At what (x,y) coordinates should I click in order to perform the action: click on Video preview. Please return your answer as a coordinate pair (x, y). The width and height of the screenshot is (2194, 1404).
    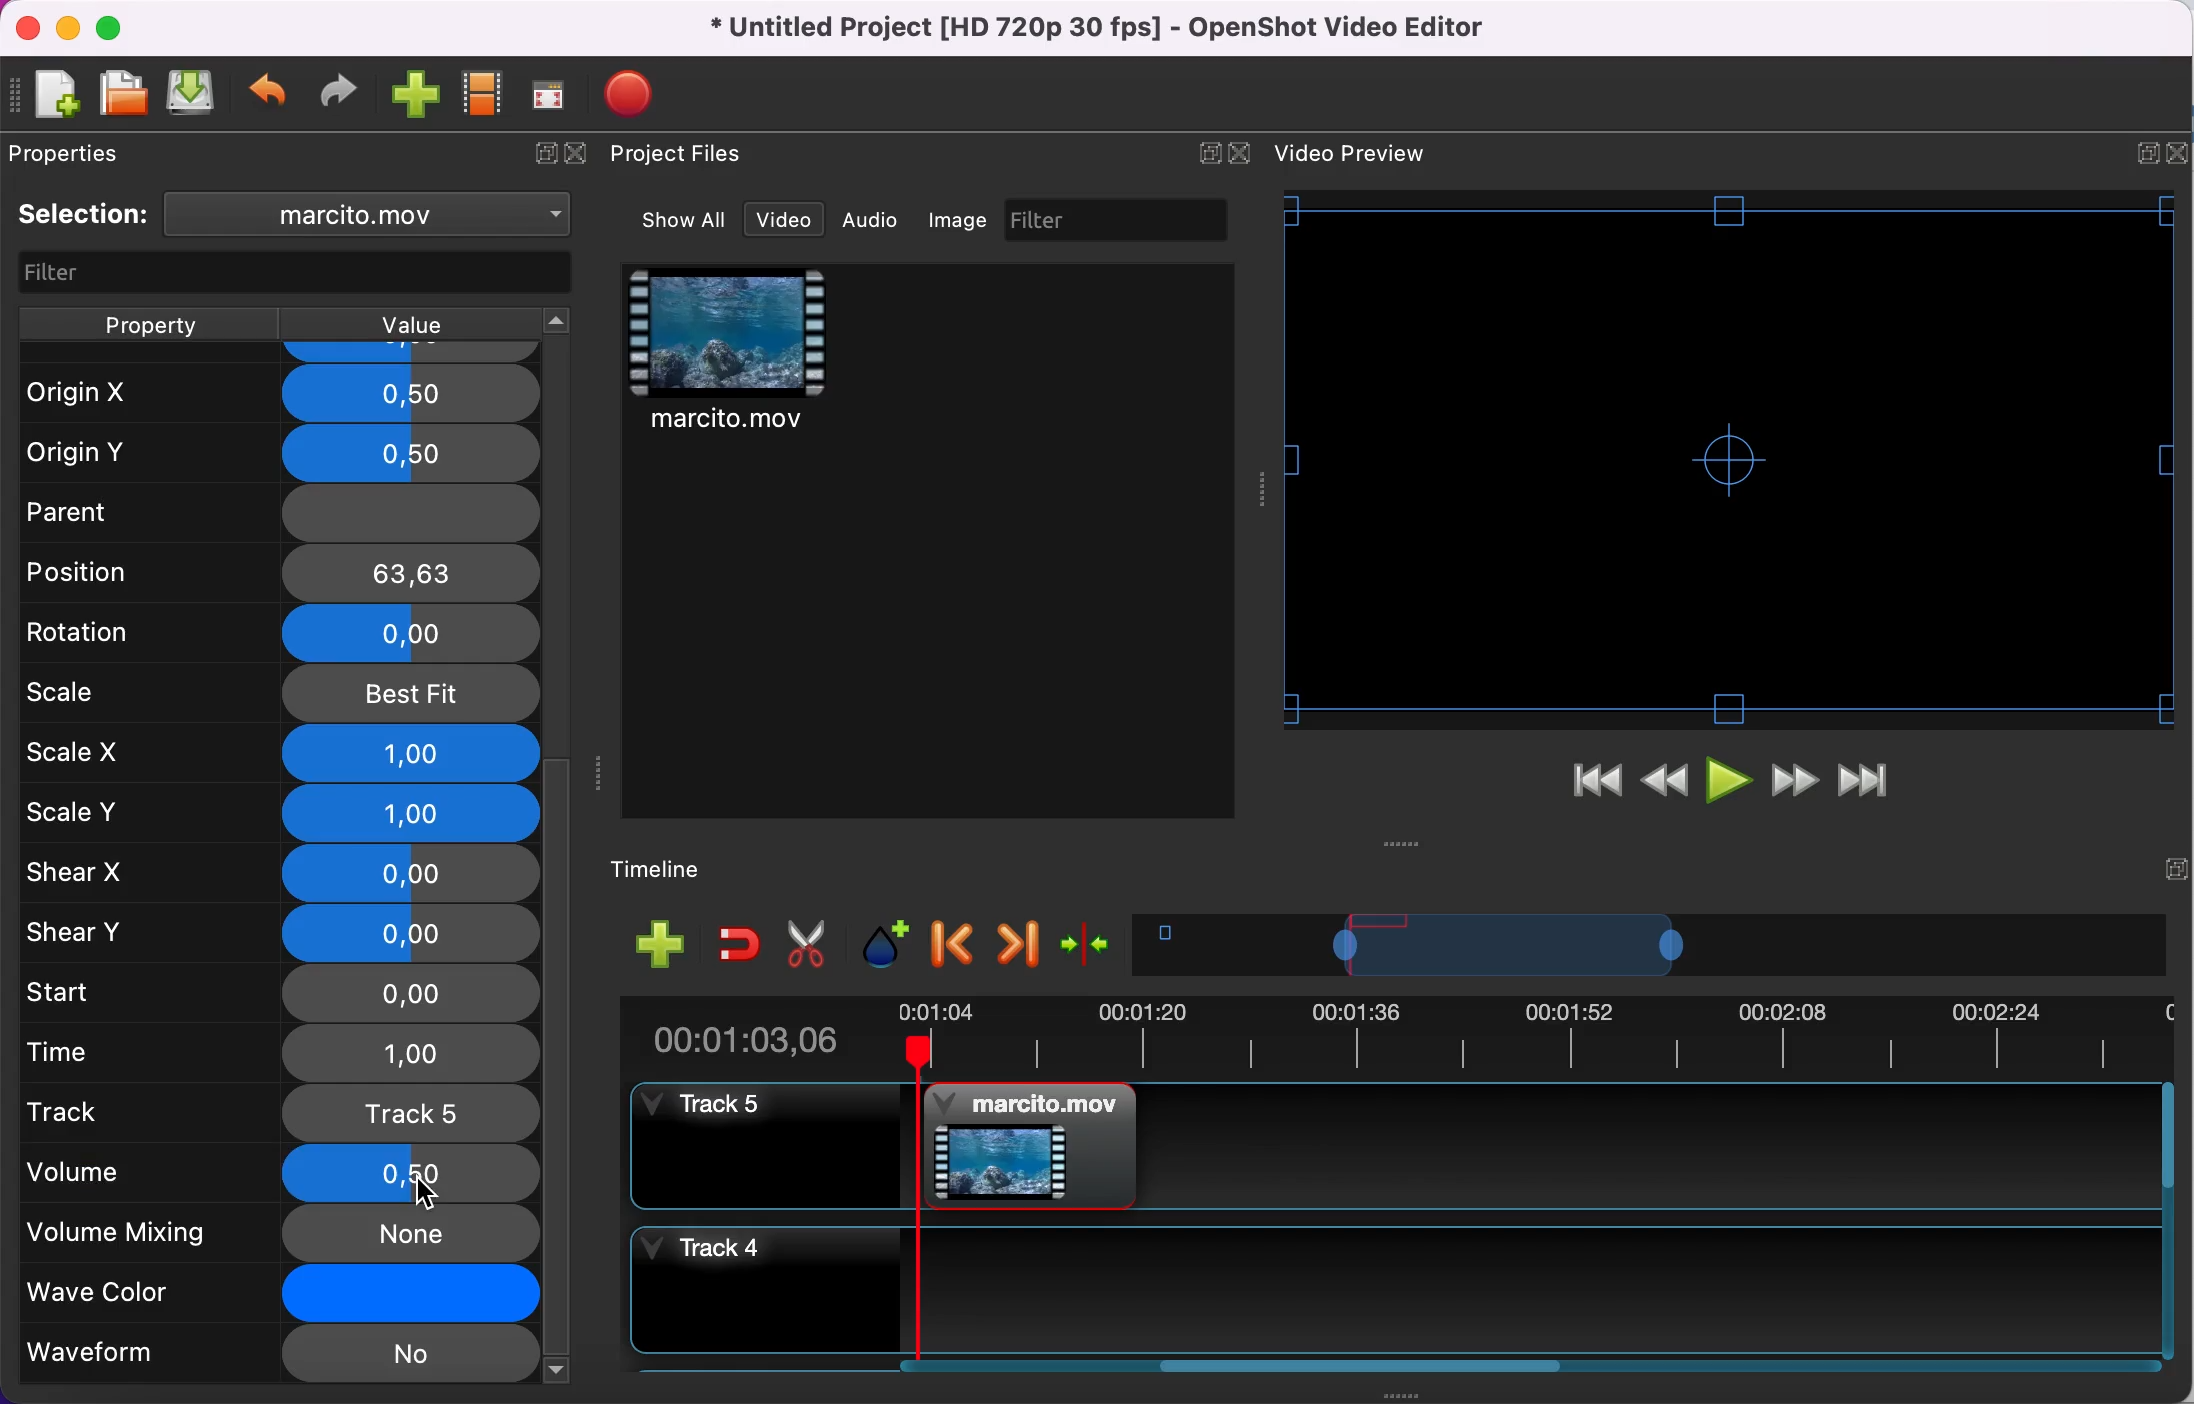
    Looking at the image, I should click on (1729, 459).